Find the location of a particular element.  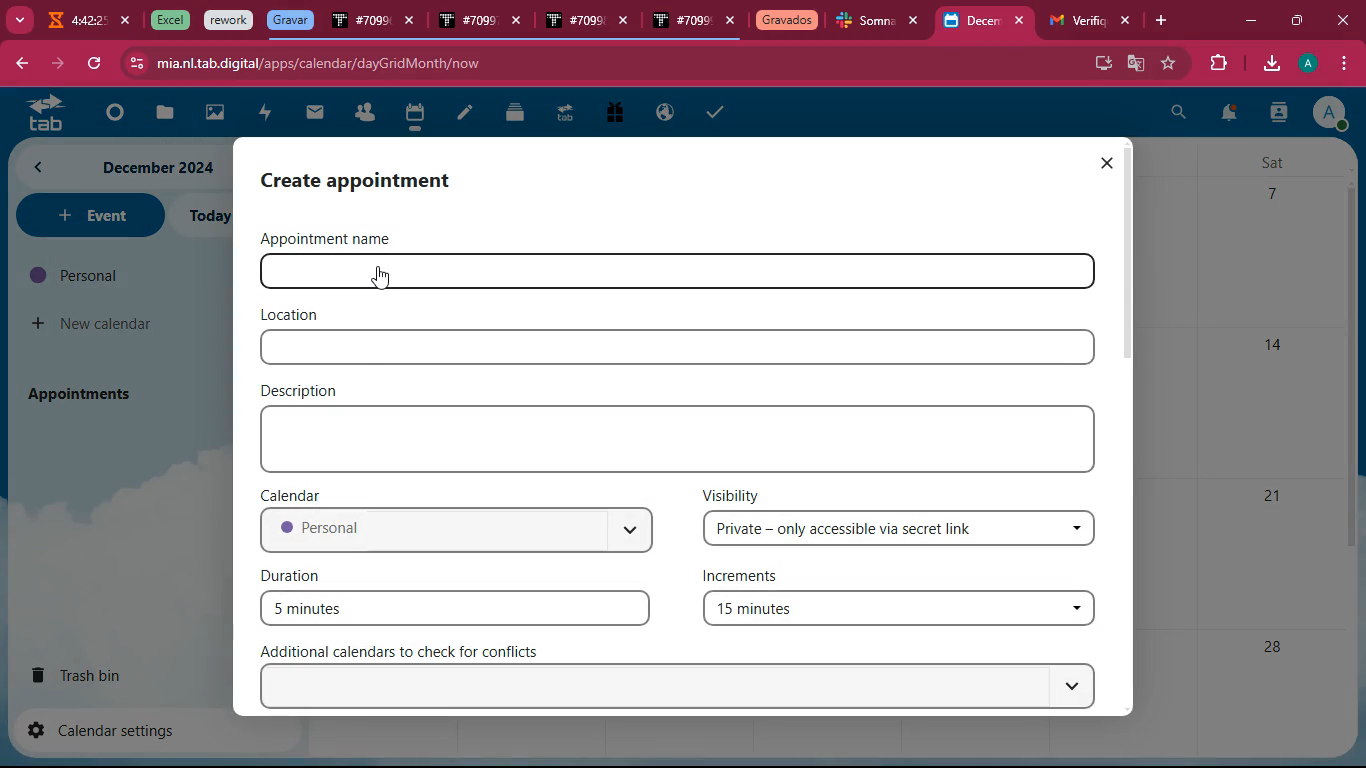

tab is located at coordinates (74, 23).